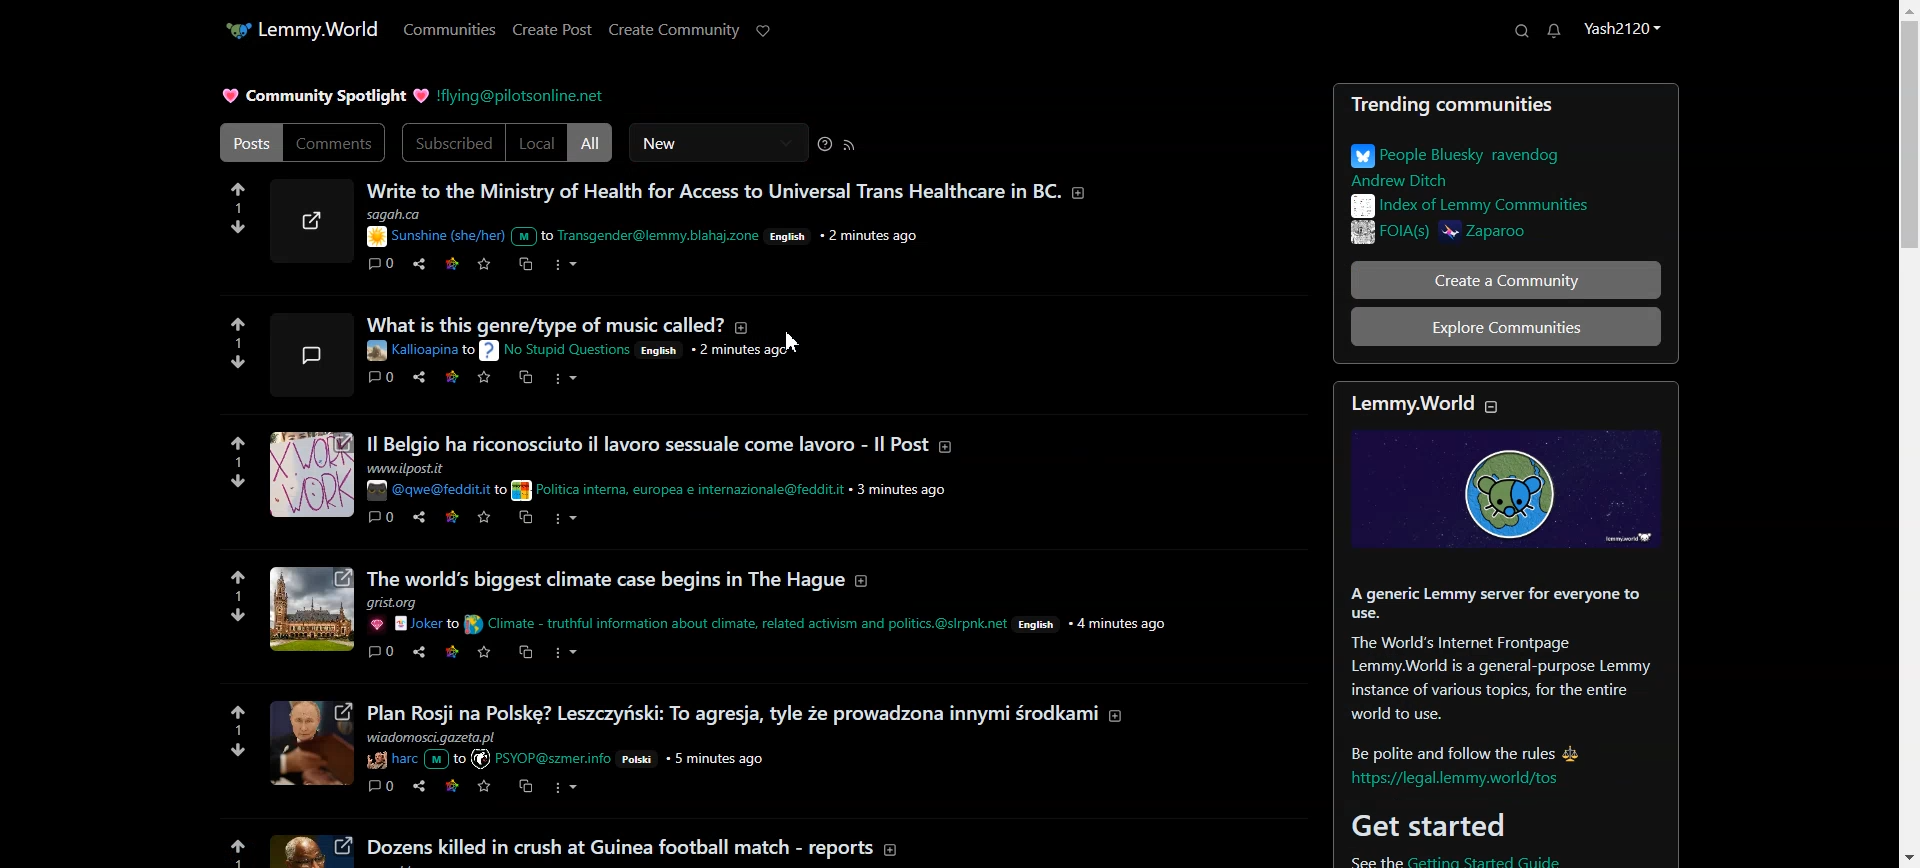  What do you see at coordinates (573, 521) in the screenshot?
I see `more` at bounding box center [573, 521].